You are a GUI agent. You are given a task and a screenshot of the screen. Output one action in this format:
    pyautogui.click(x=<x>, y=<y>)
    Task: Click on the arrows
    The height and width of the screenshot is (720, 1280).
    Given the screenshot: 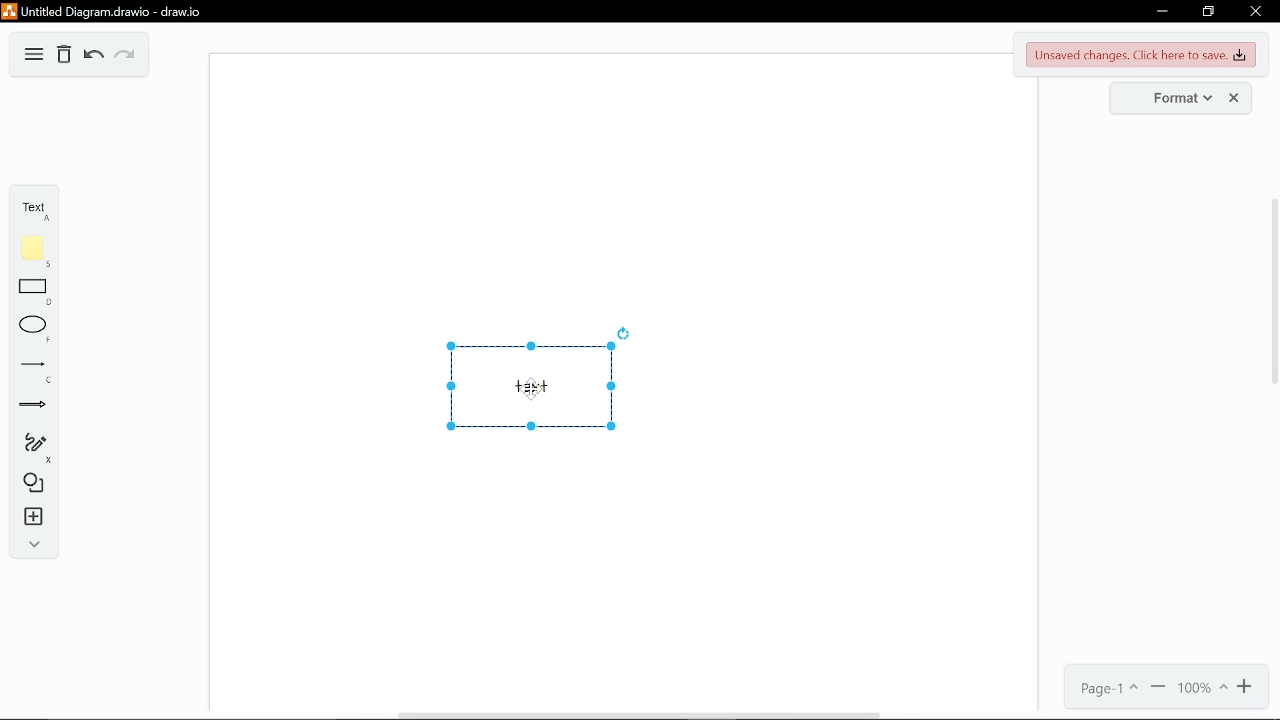 What is the action you would take?
    pyautogui.click(x=30, y=407)
    